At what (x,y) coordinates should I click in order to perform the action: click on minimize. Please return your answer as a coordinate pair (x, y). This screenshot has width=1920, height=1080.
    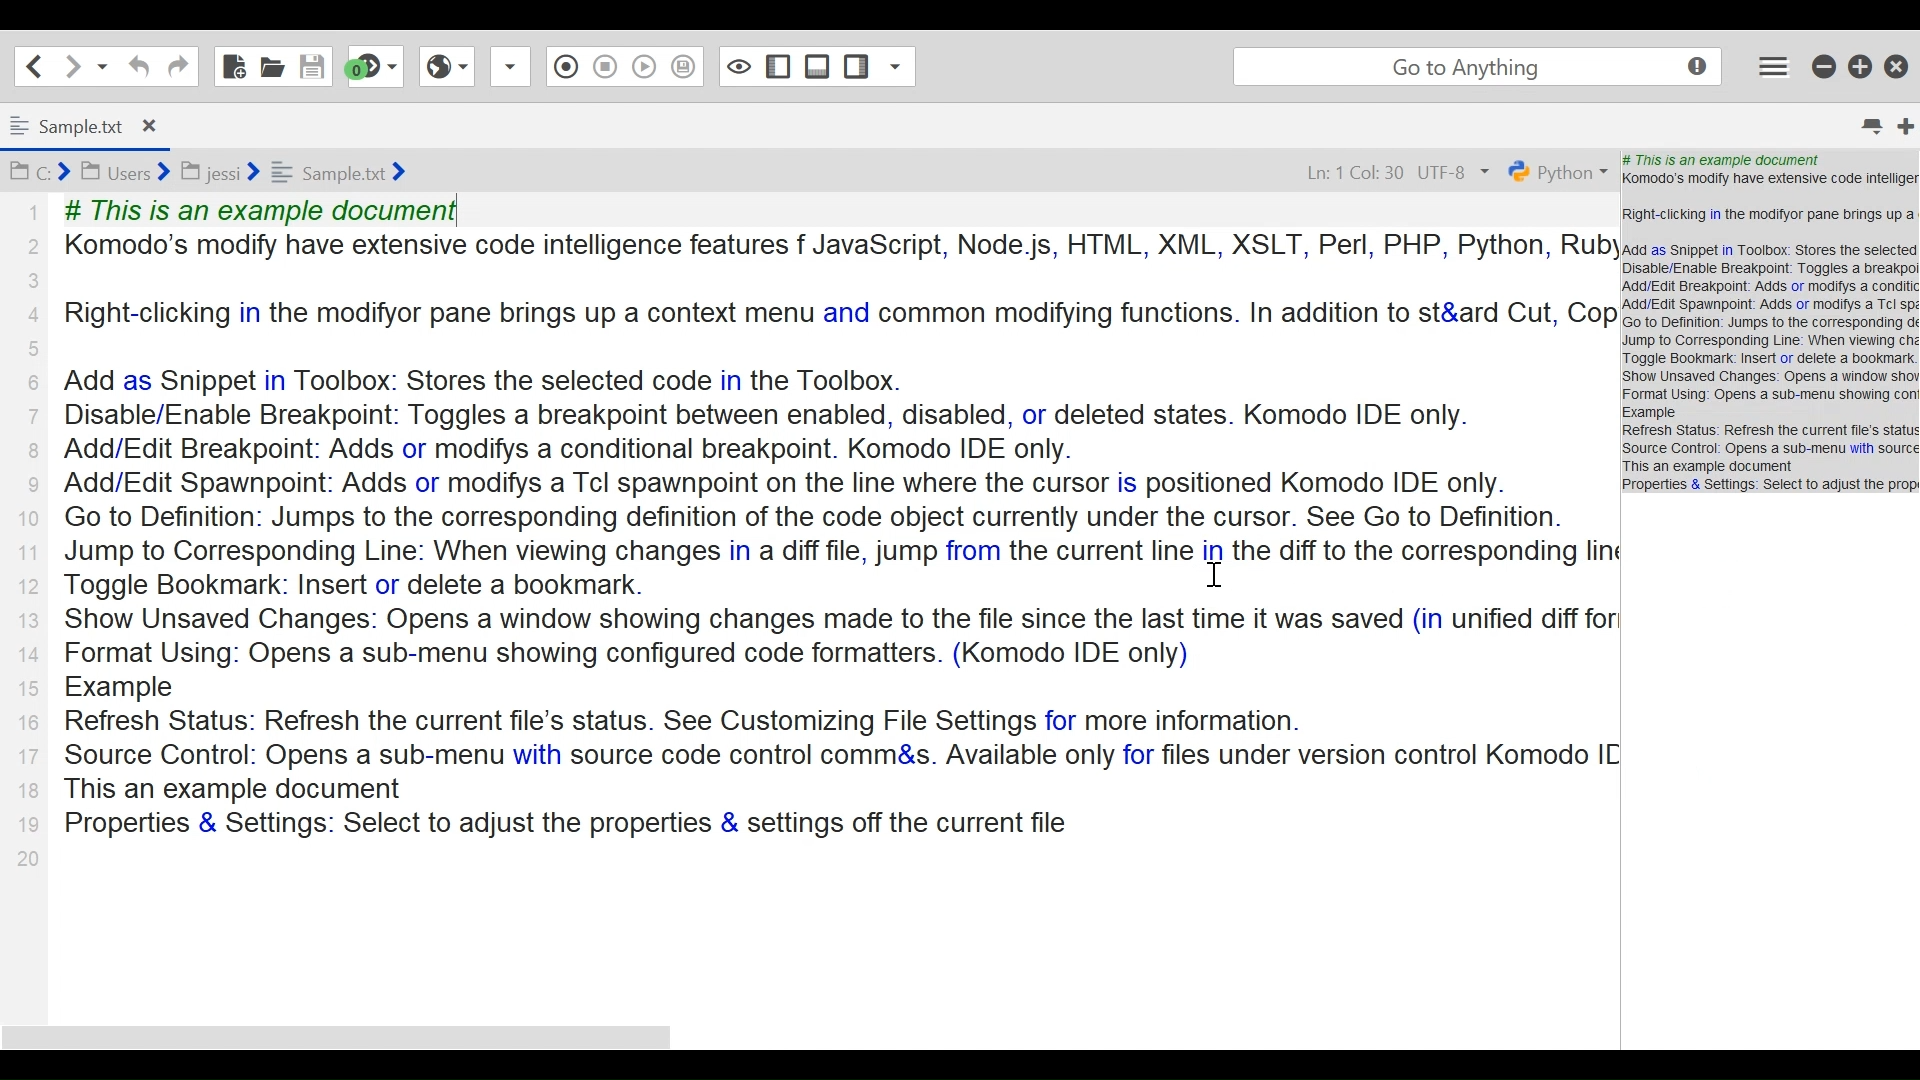
    Looking at the image, I should click on (1820, 66).